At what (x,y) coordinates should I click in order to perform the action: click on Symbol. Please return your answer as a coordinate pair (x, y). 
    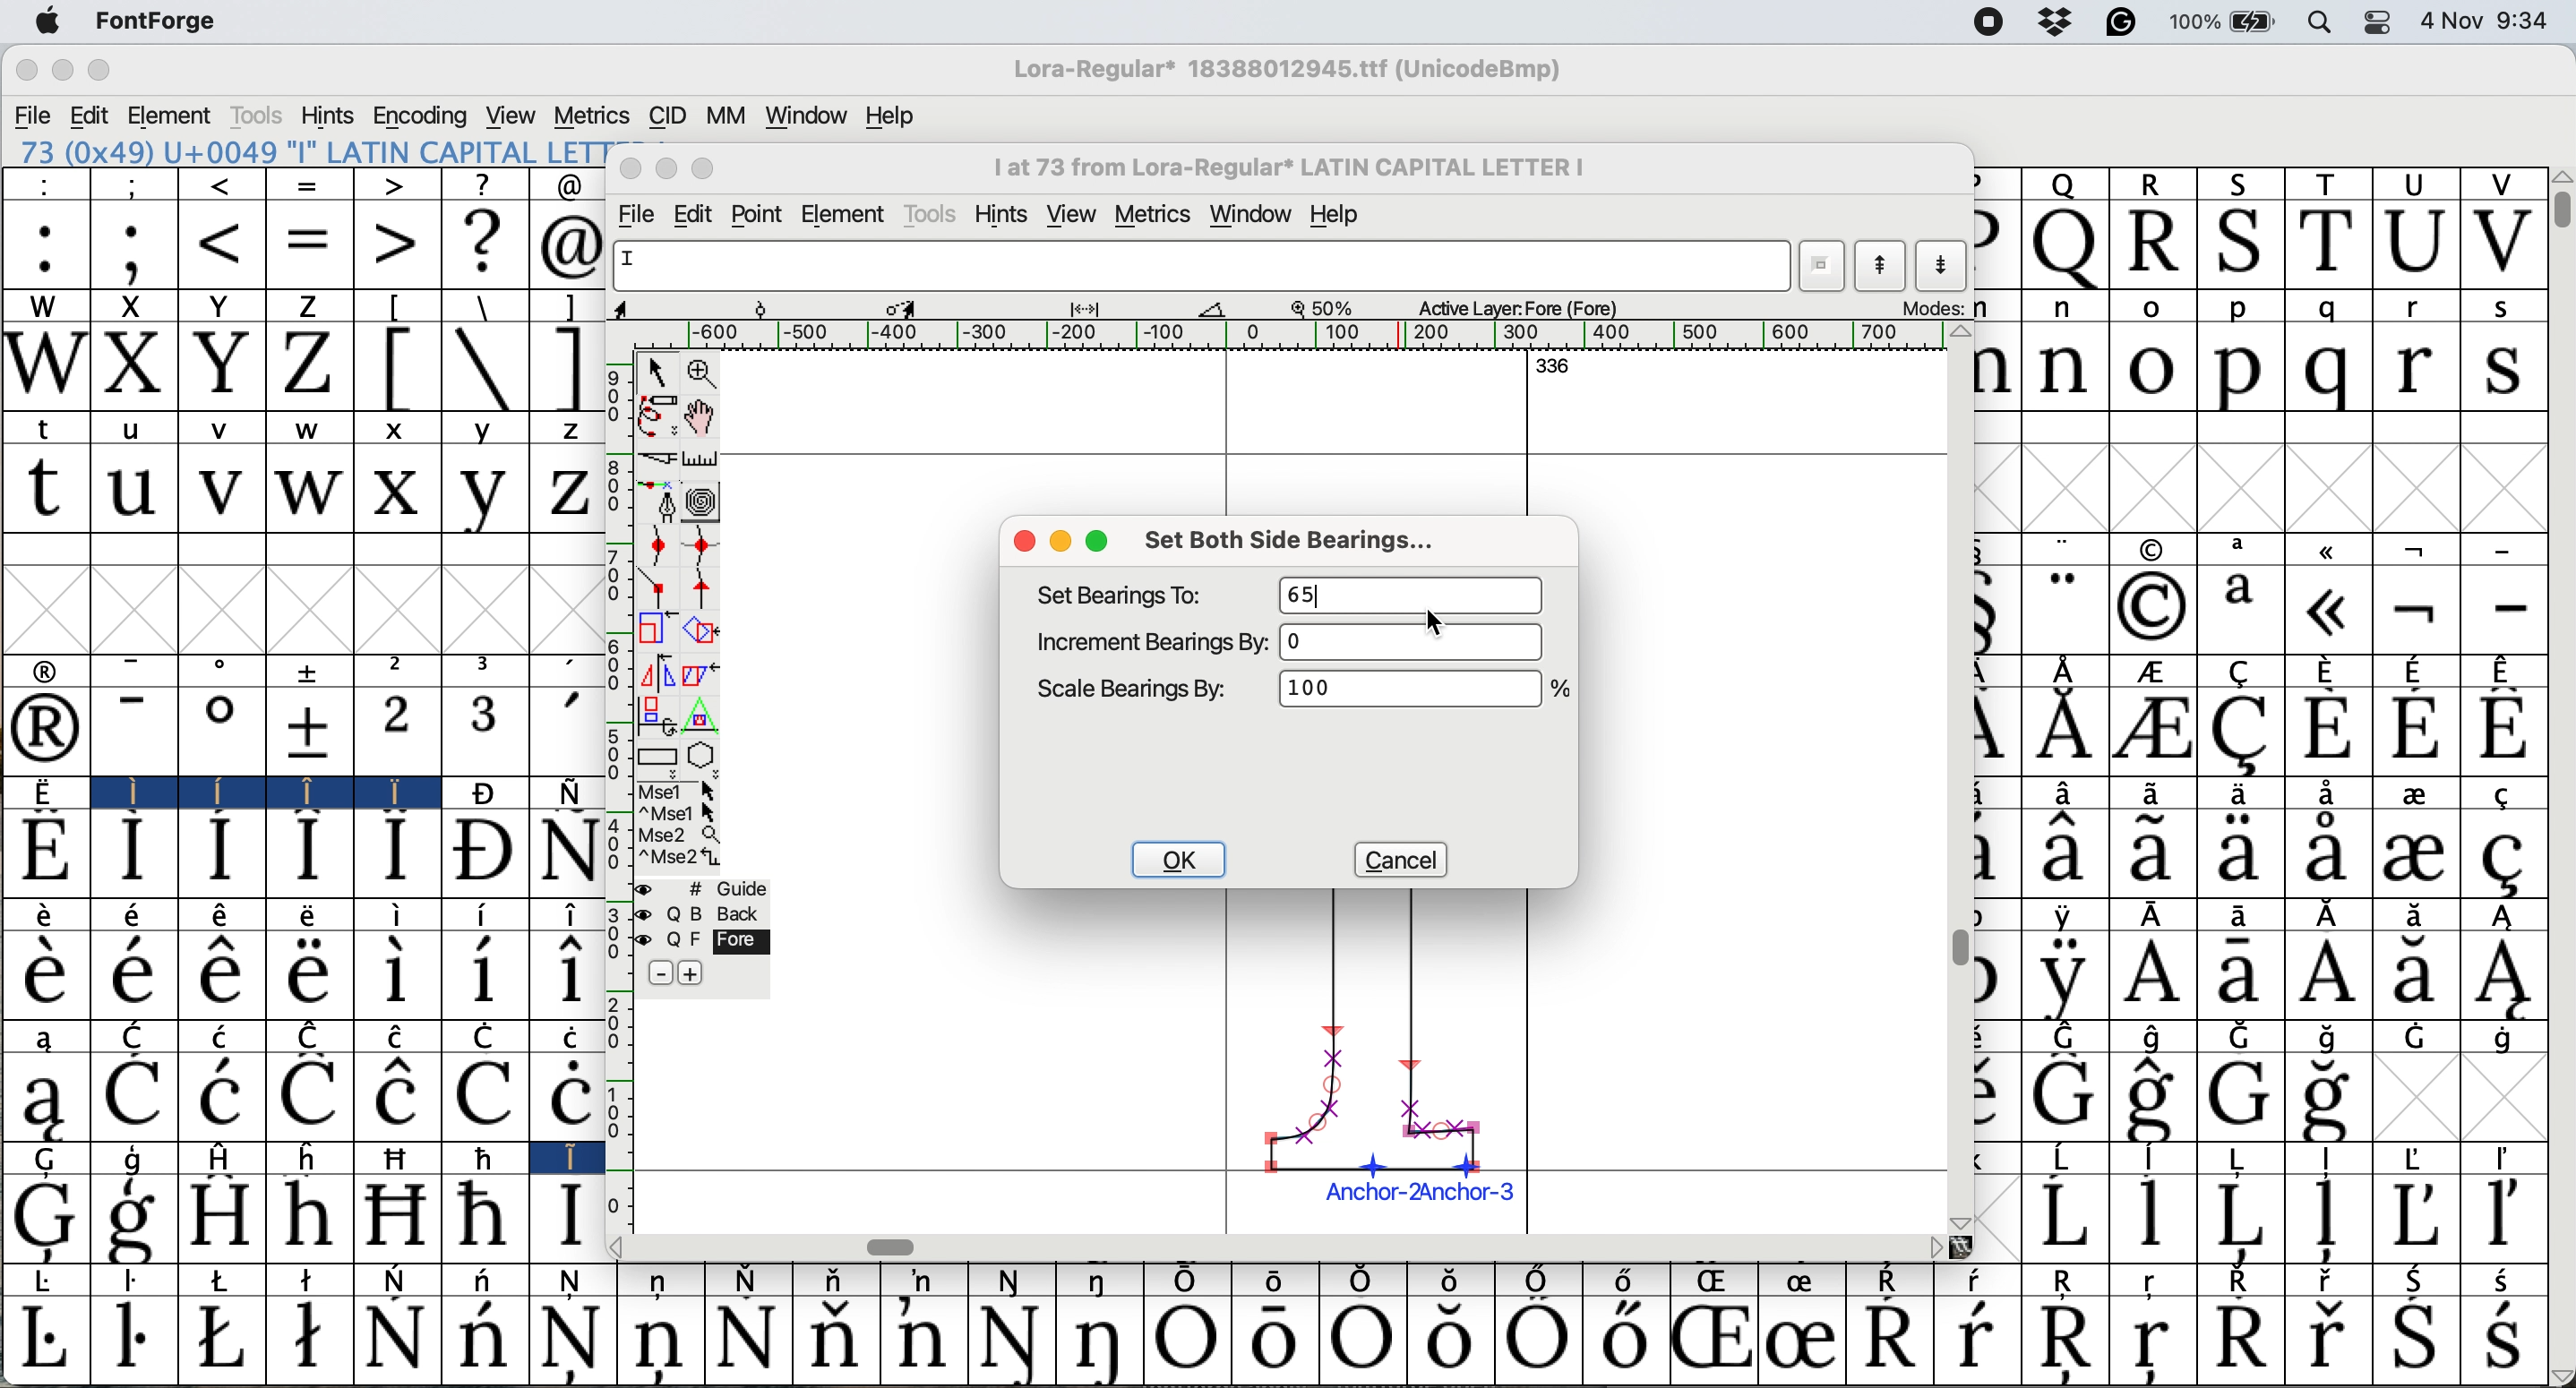
    Looking at the image, I should click on (1979, 1282).